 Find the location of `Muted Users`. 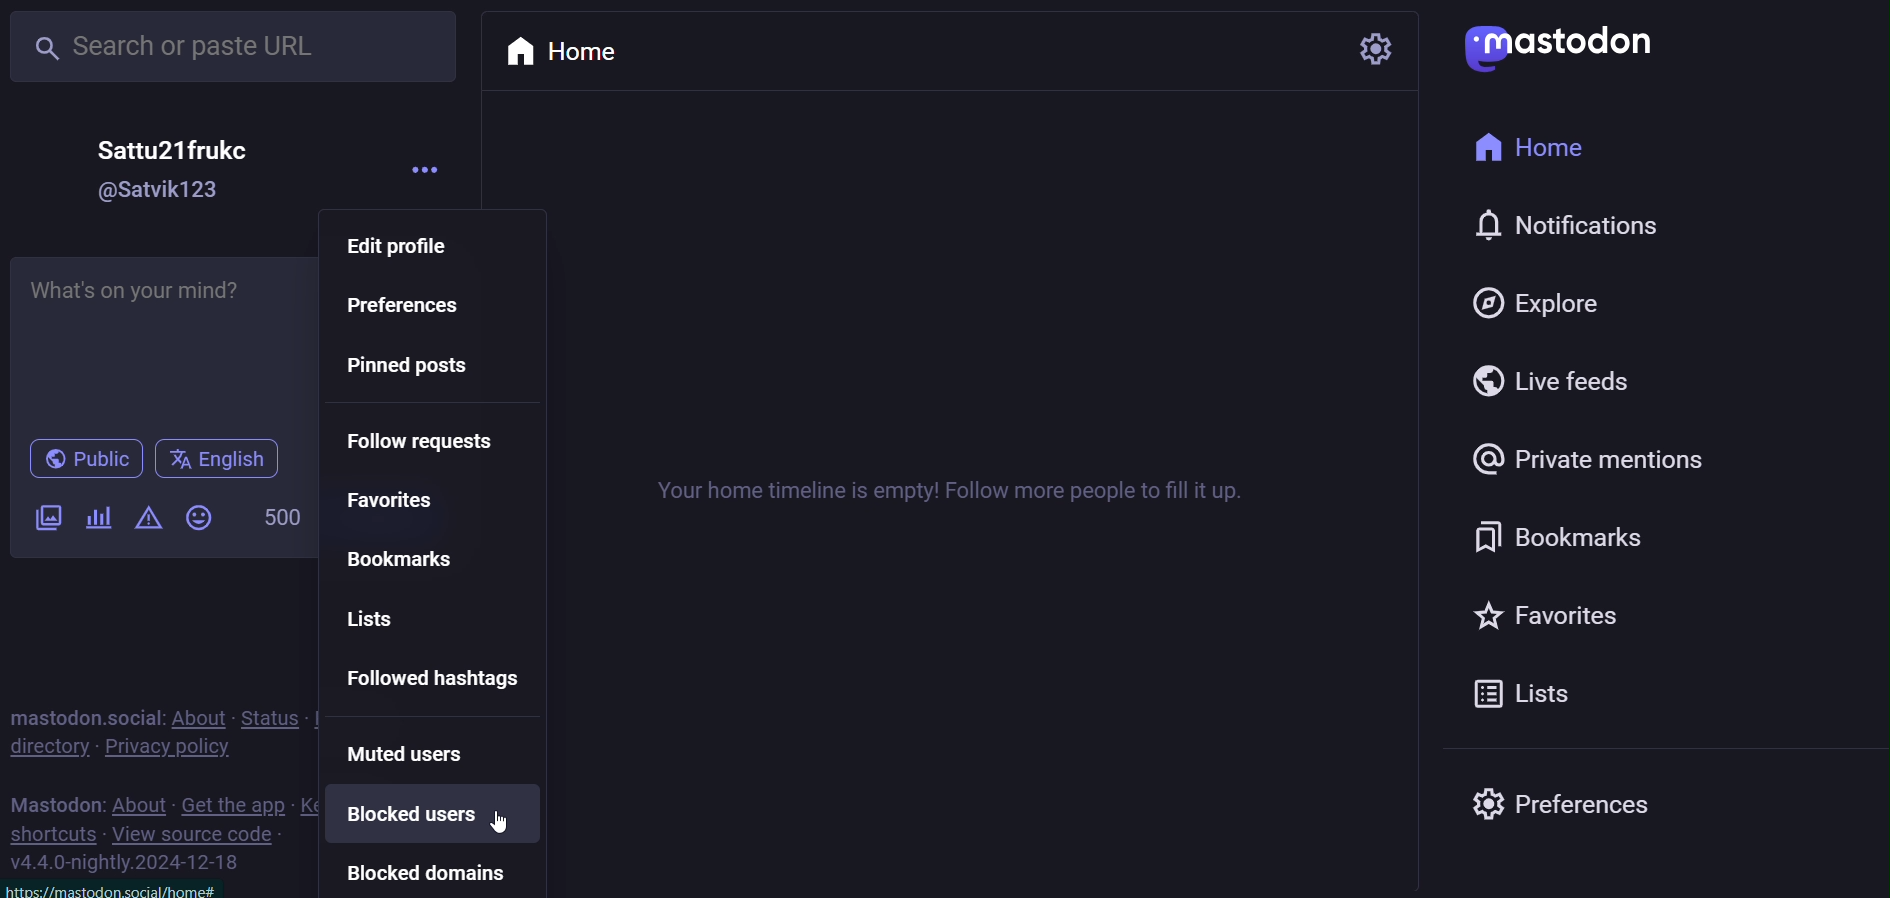

Muted Users is located at coordinates (426, 754).